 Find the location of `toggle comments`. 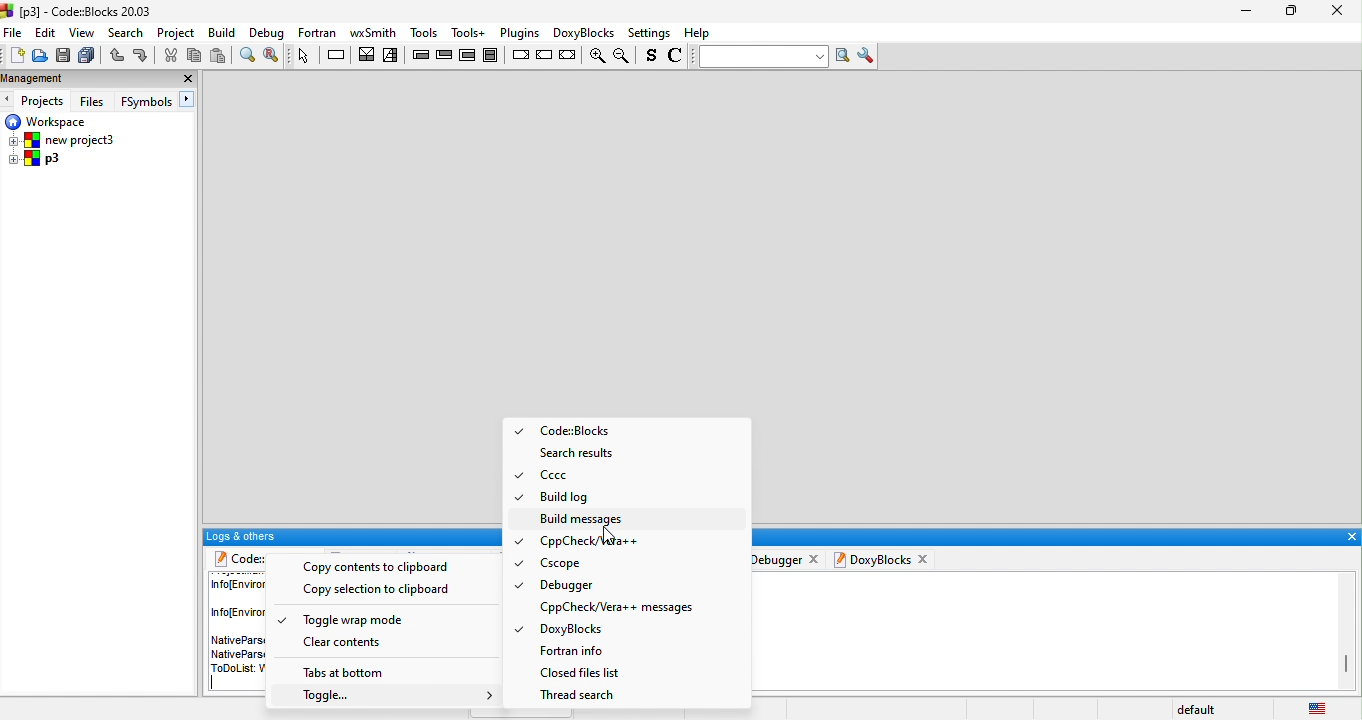

toggle comments is located at coordinates (678, 58).